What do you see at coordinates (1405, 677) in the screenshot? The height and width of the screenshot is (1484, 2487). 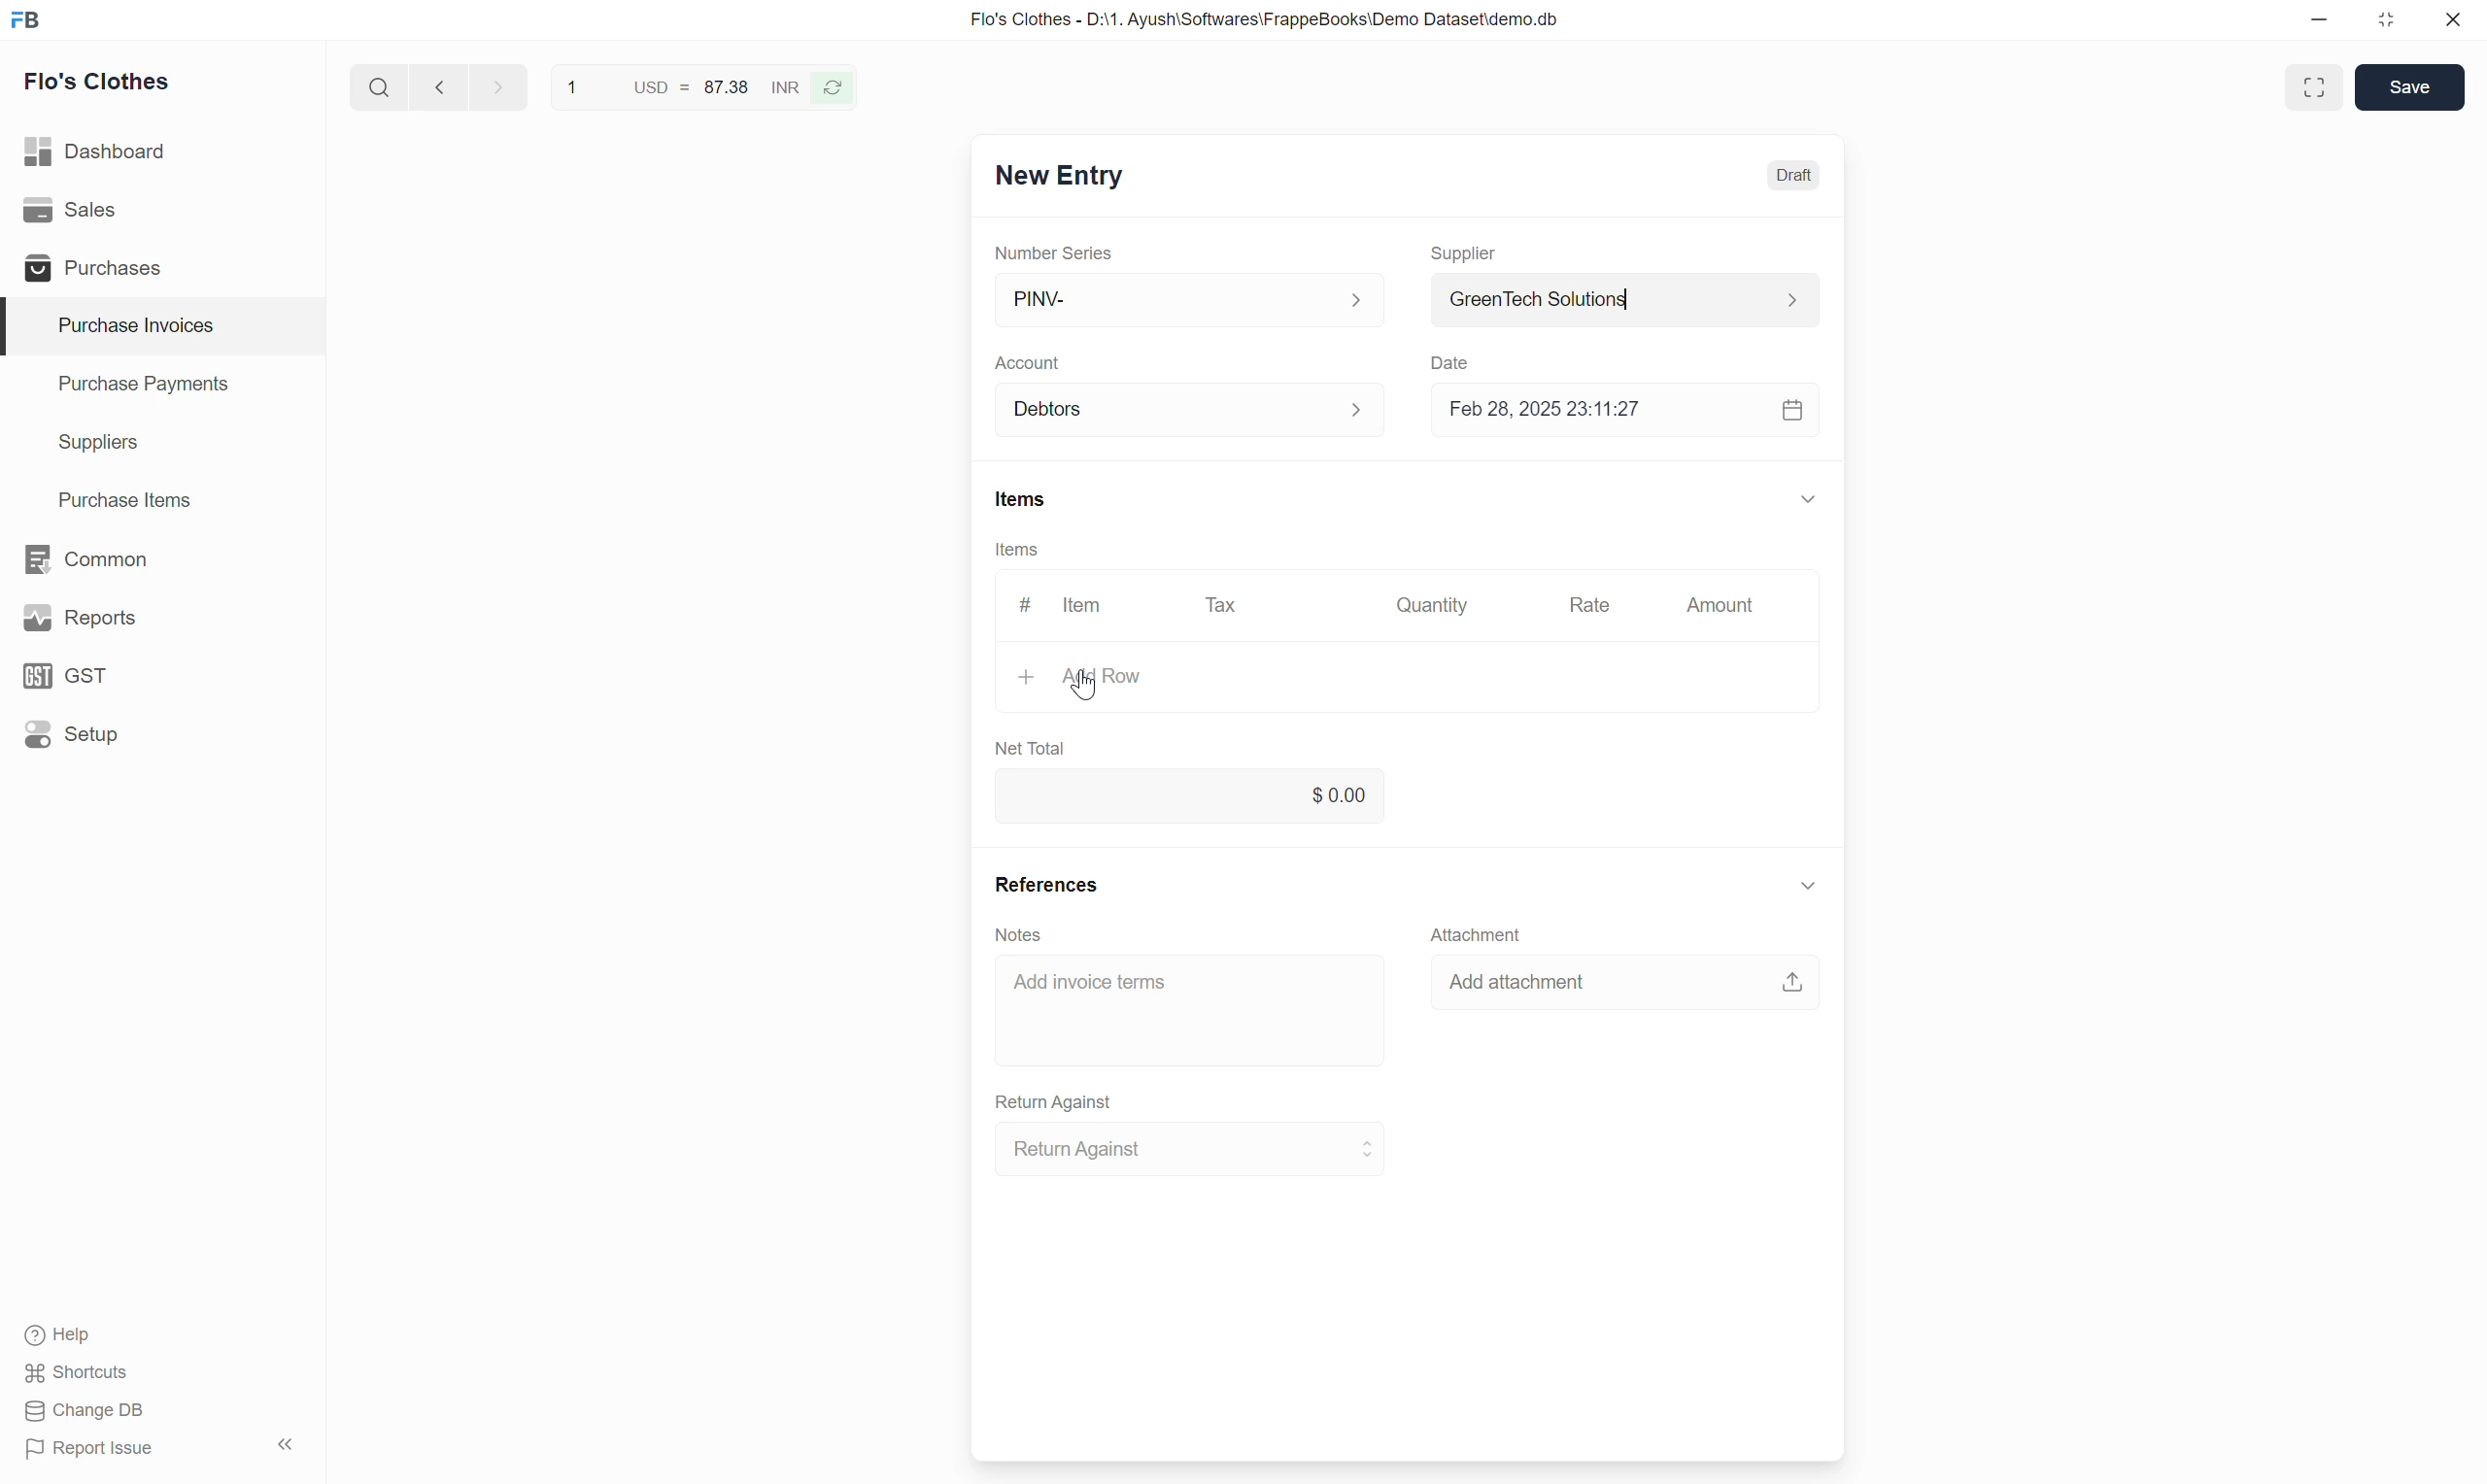 I see `Add Row` at bounding box center [1405, 677].